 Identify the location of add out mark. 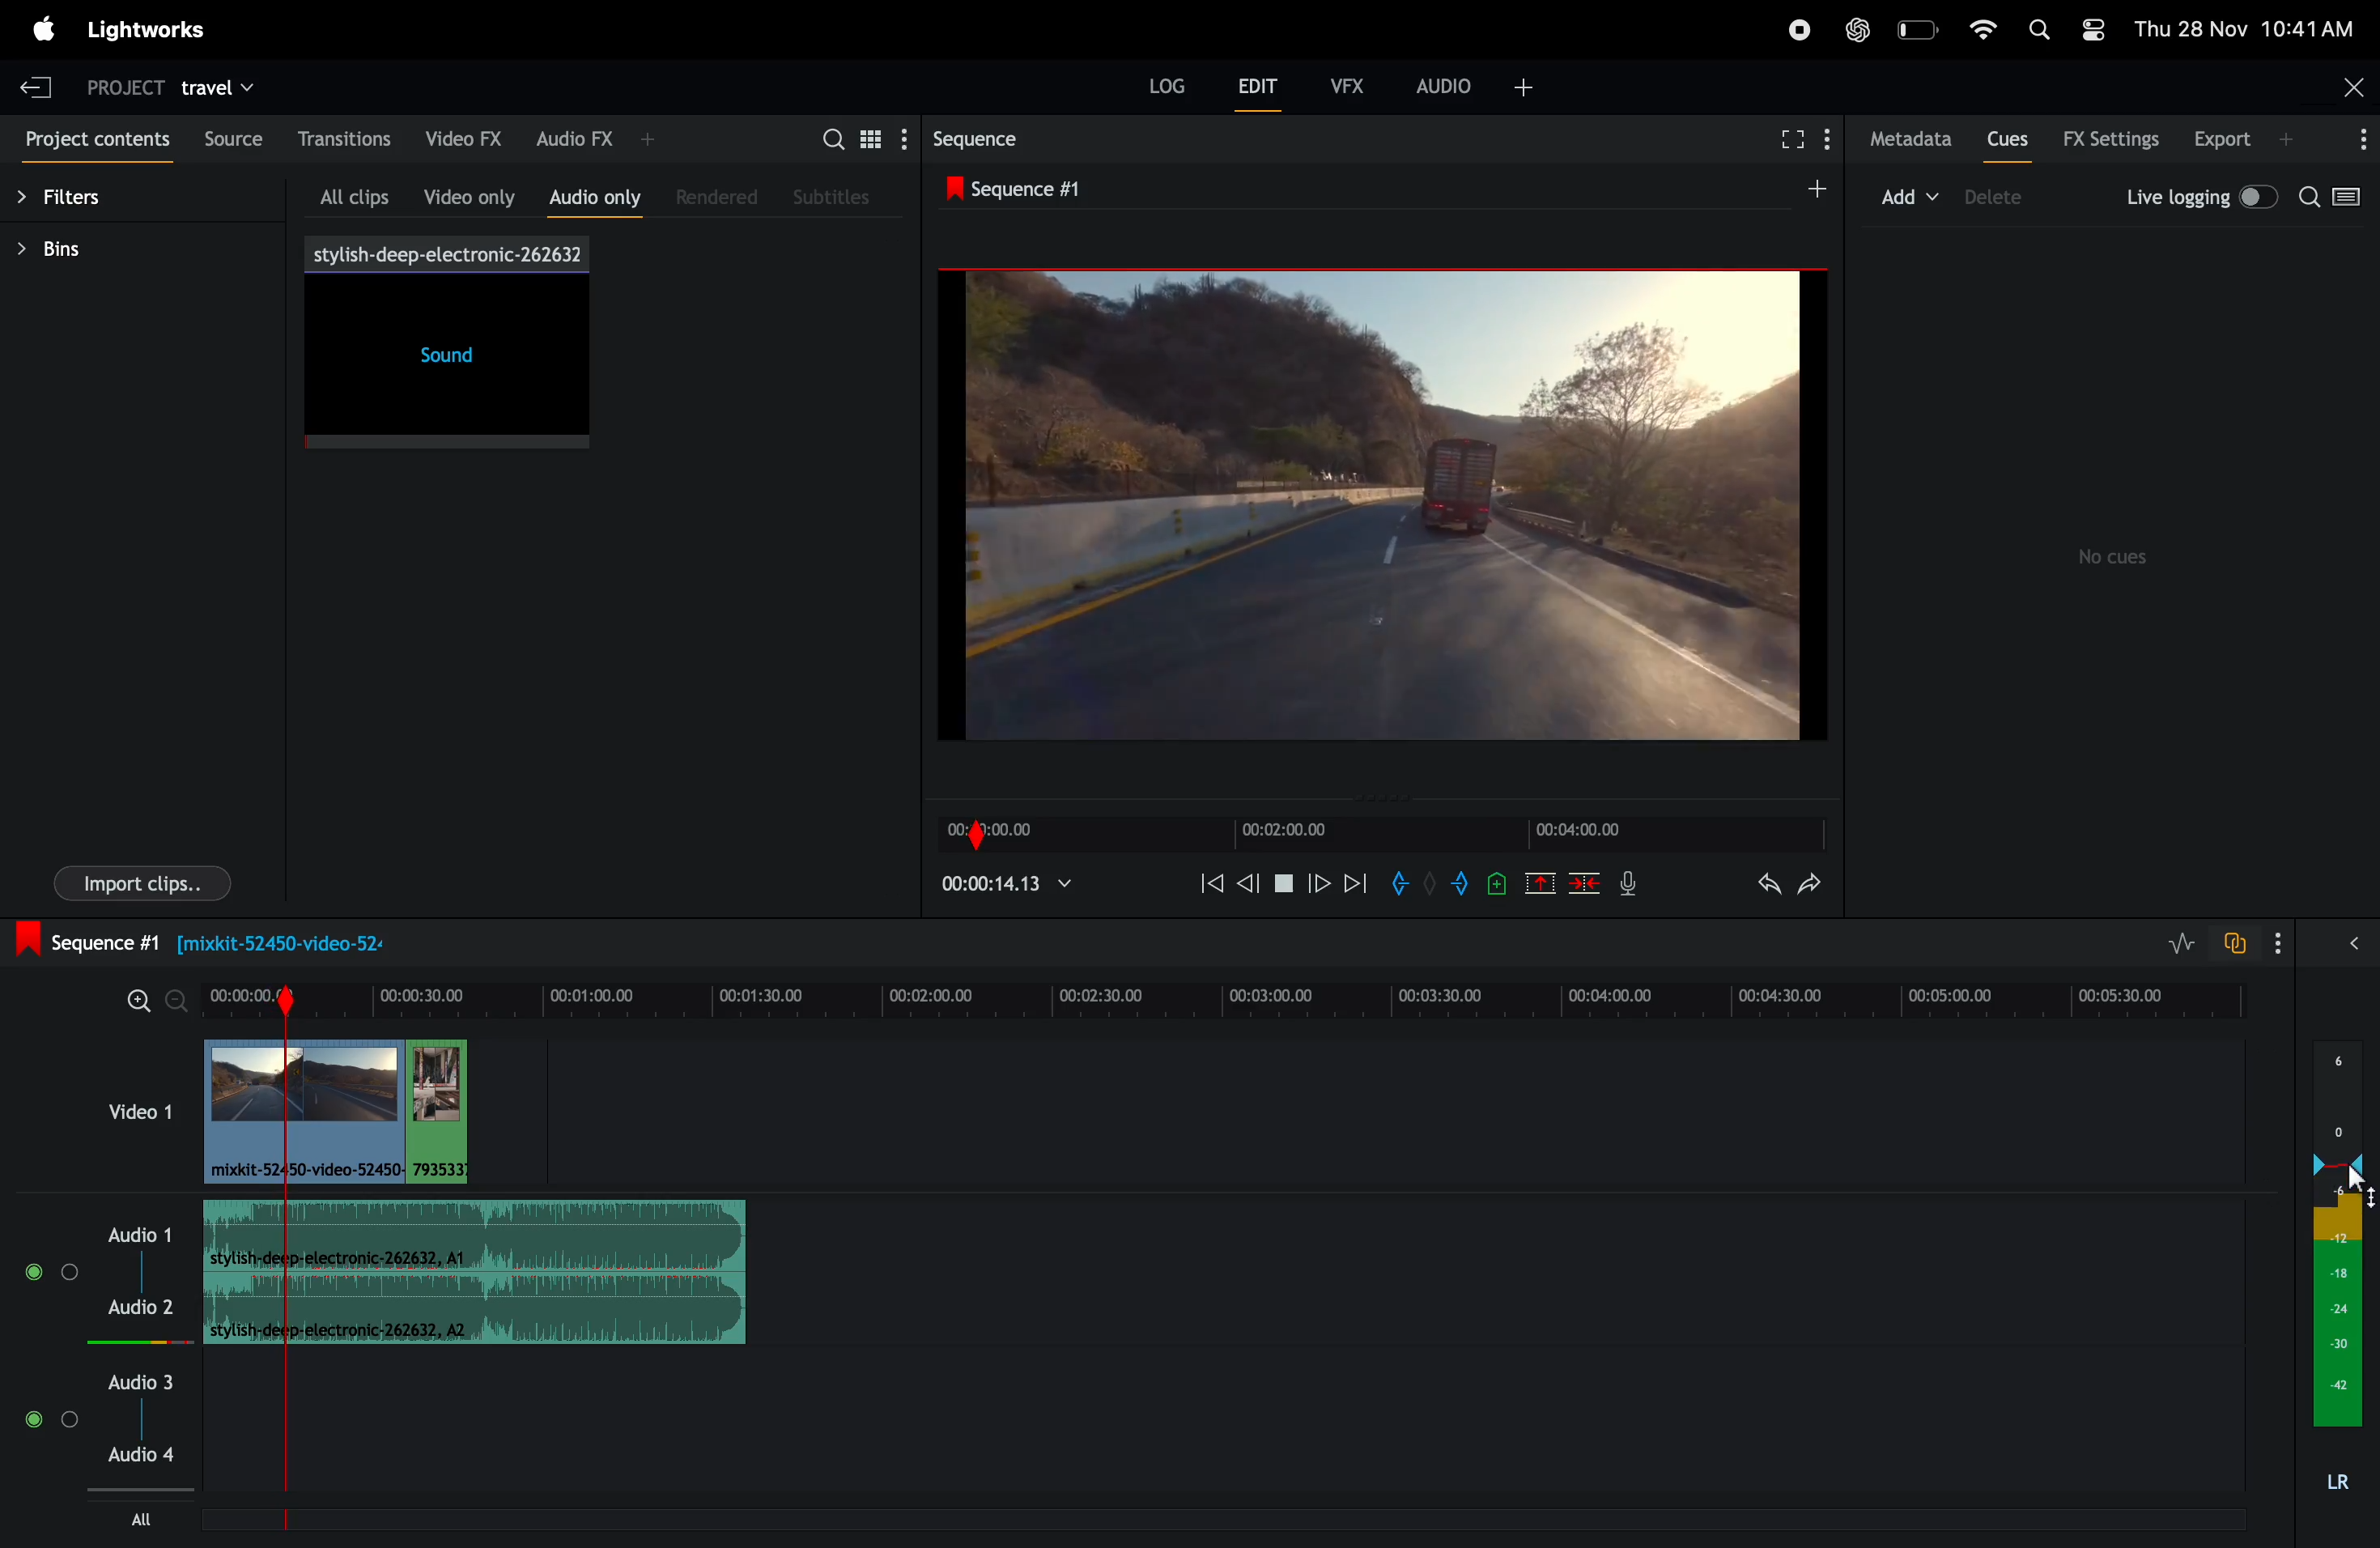
(1455, 887).